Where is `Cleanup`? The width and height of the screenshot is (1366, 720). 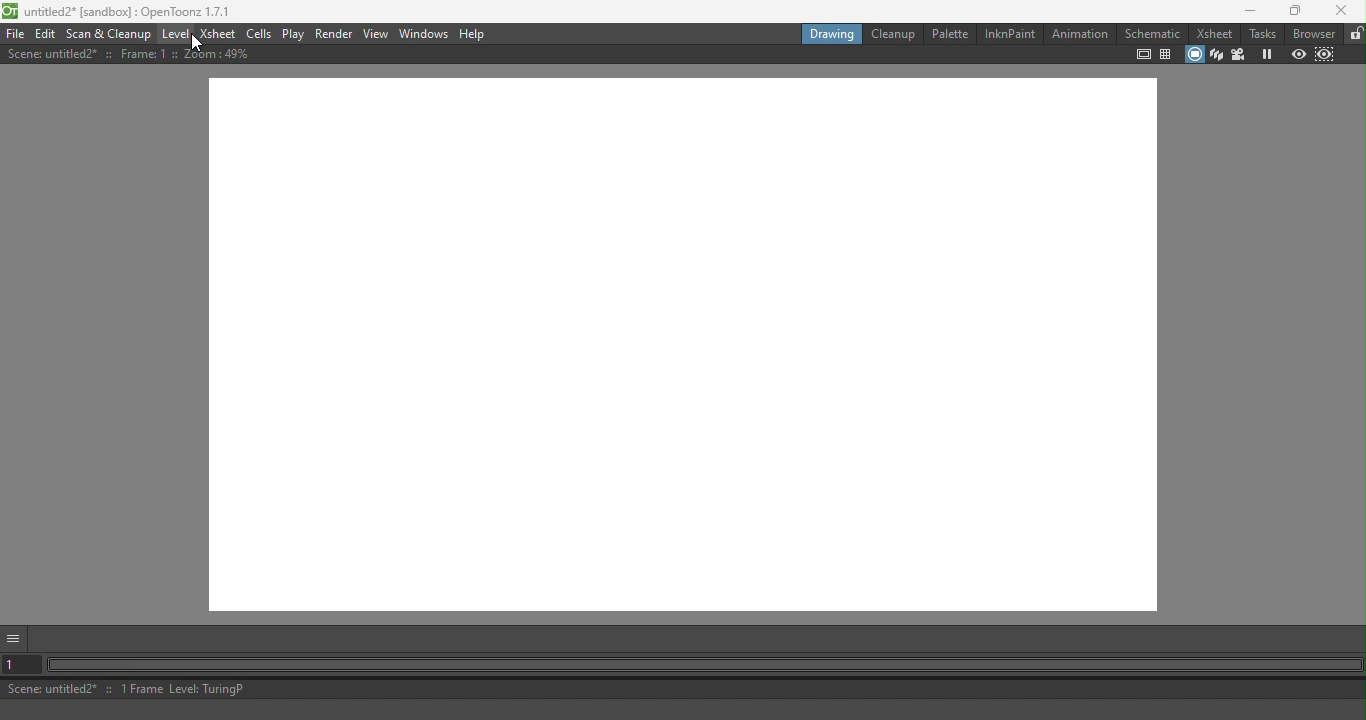 Cleanup is located at coordinates (893, 33).